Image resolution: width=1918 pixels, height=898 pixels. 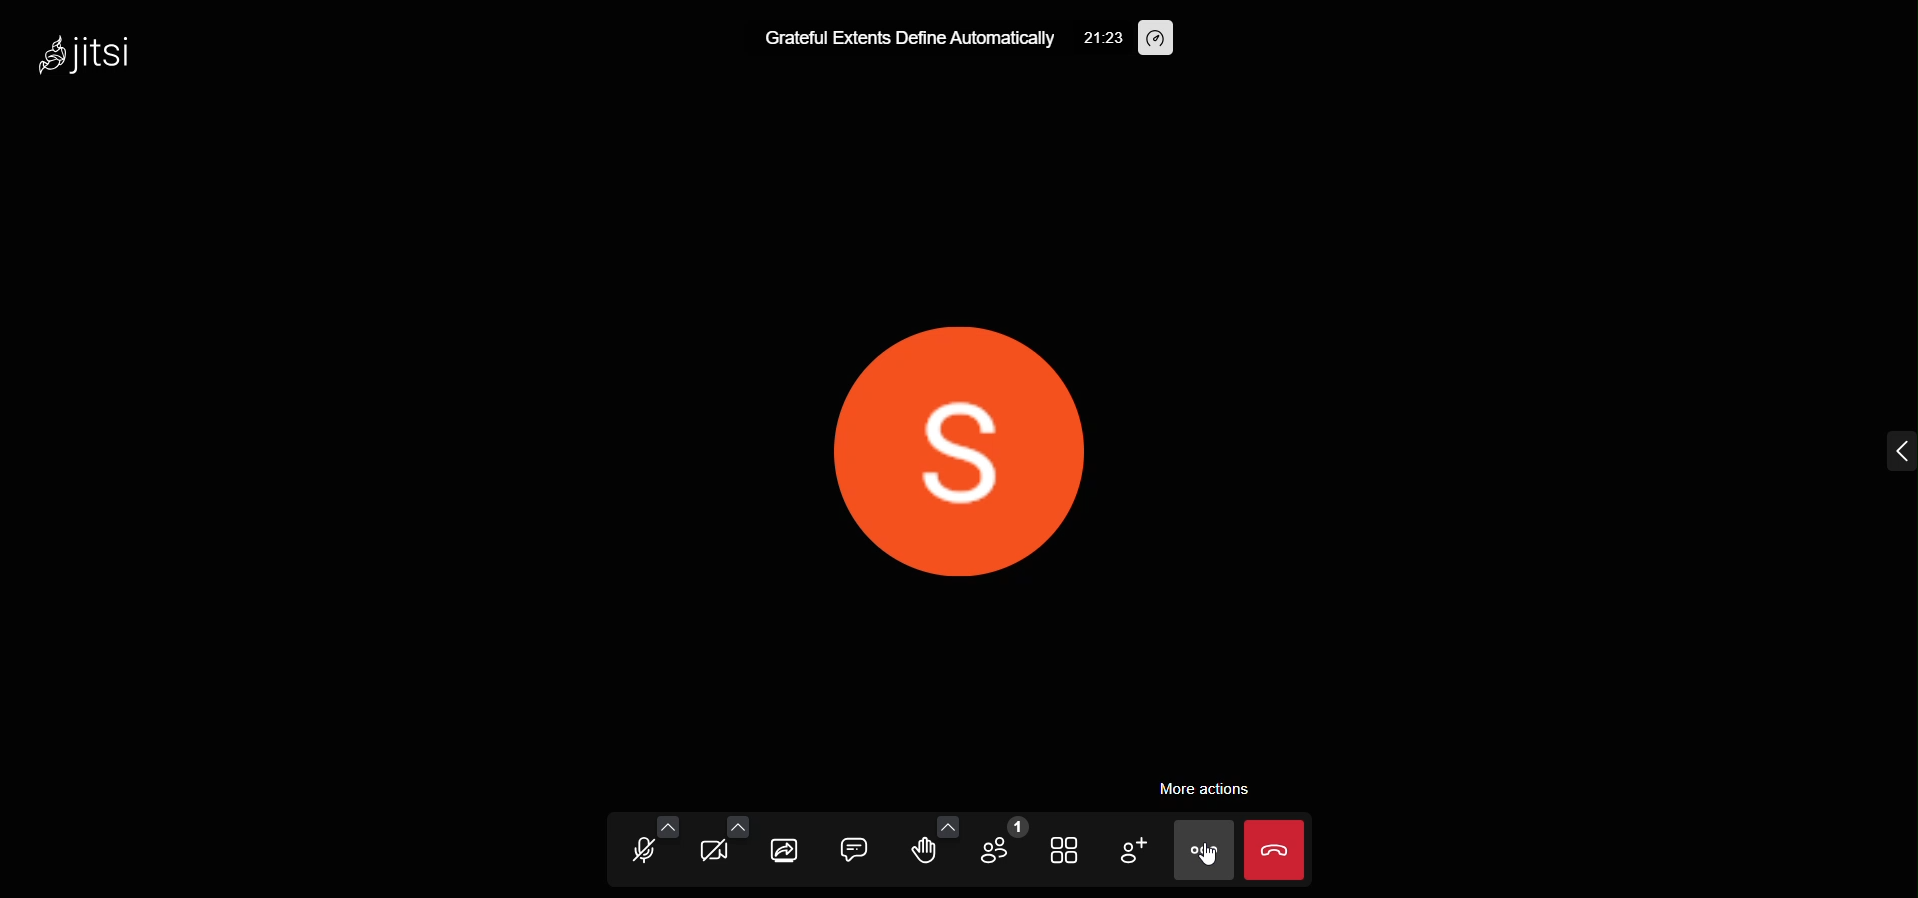 I want to click on display picture, so click(x=960, y=448).